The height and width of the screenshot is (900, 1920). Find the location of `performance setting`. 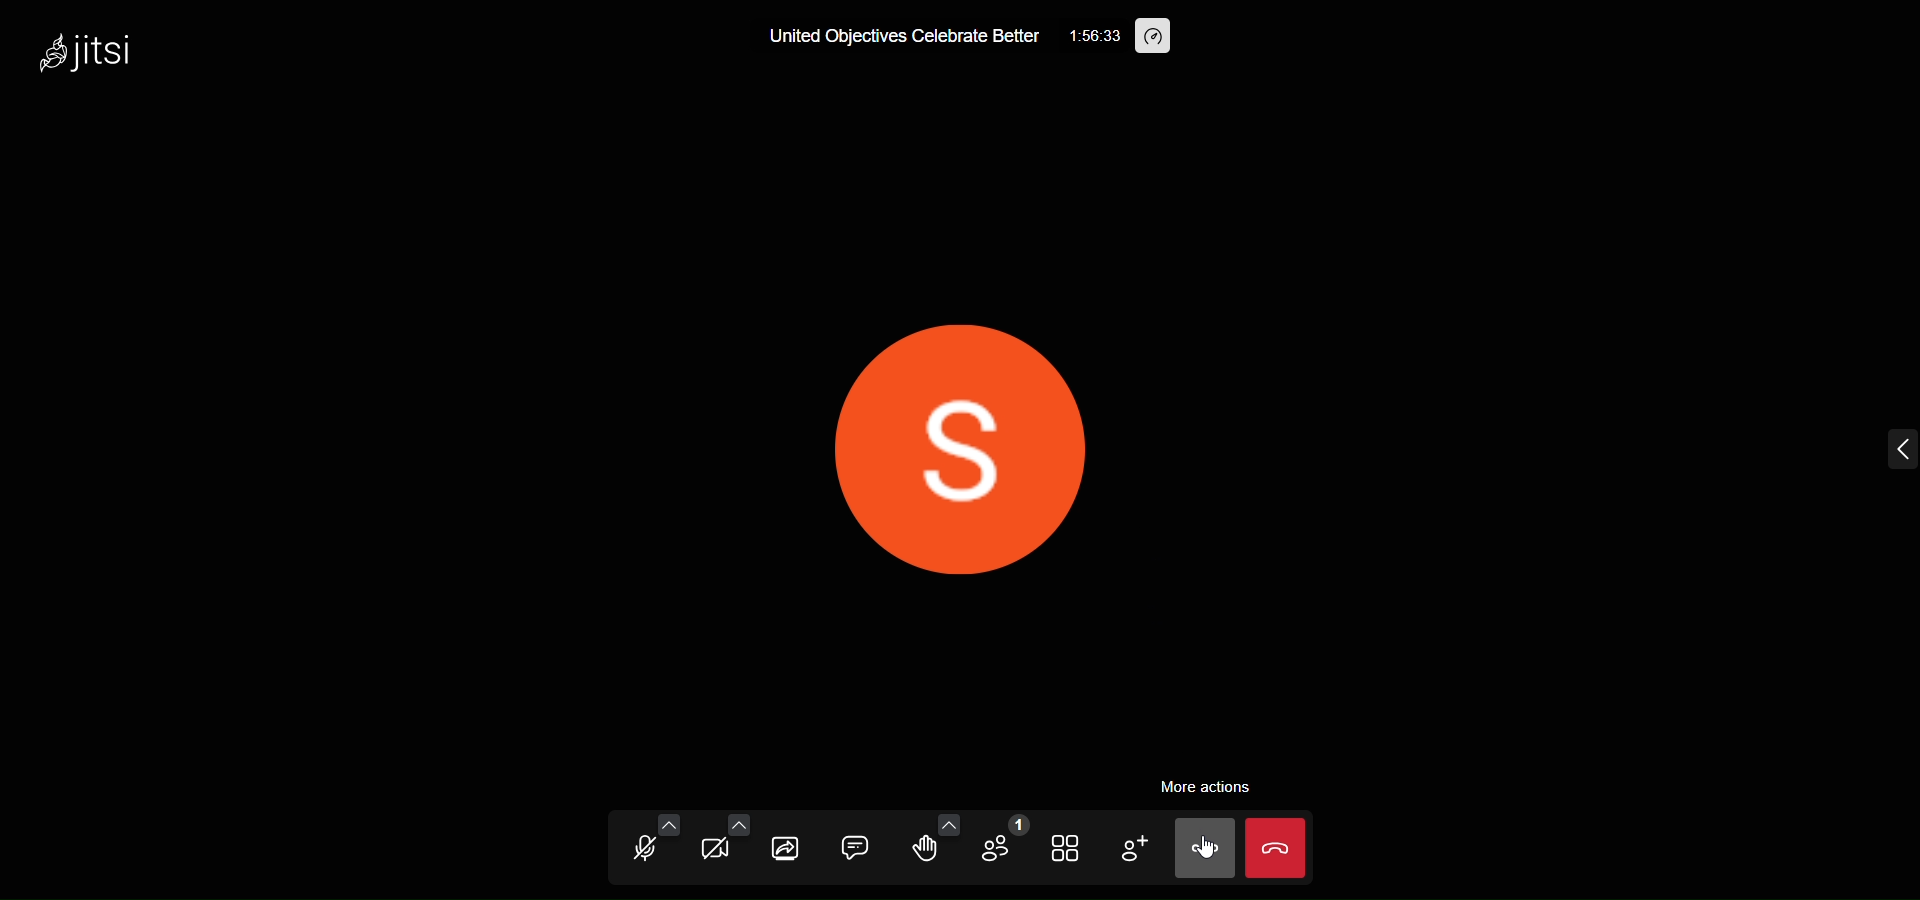

performance setting is located at coordinates (1153, 37).